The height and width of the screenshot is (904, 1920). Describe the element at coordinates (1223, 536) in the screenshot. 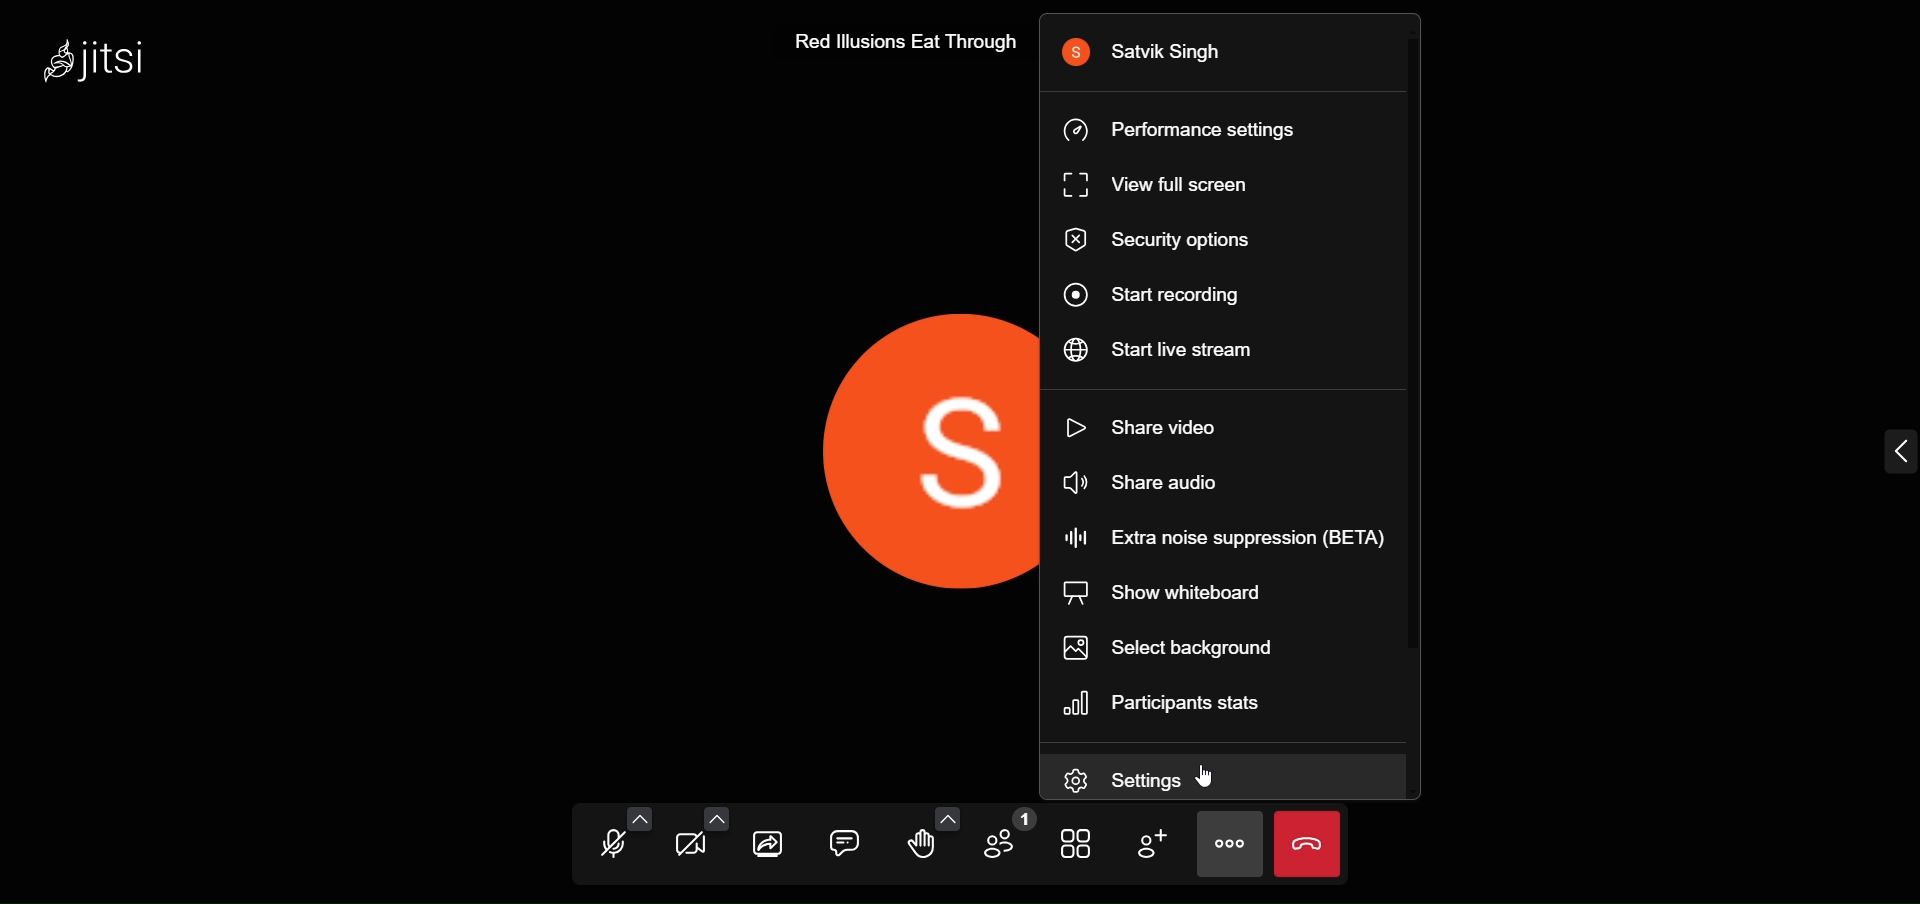

I see `extra noise suppression (beta)` at that location.